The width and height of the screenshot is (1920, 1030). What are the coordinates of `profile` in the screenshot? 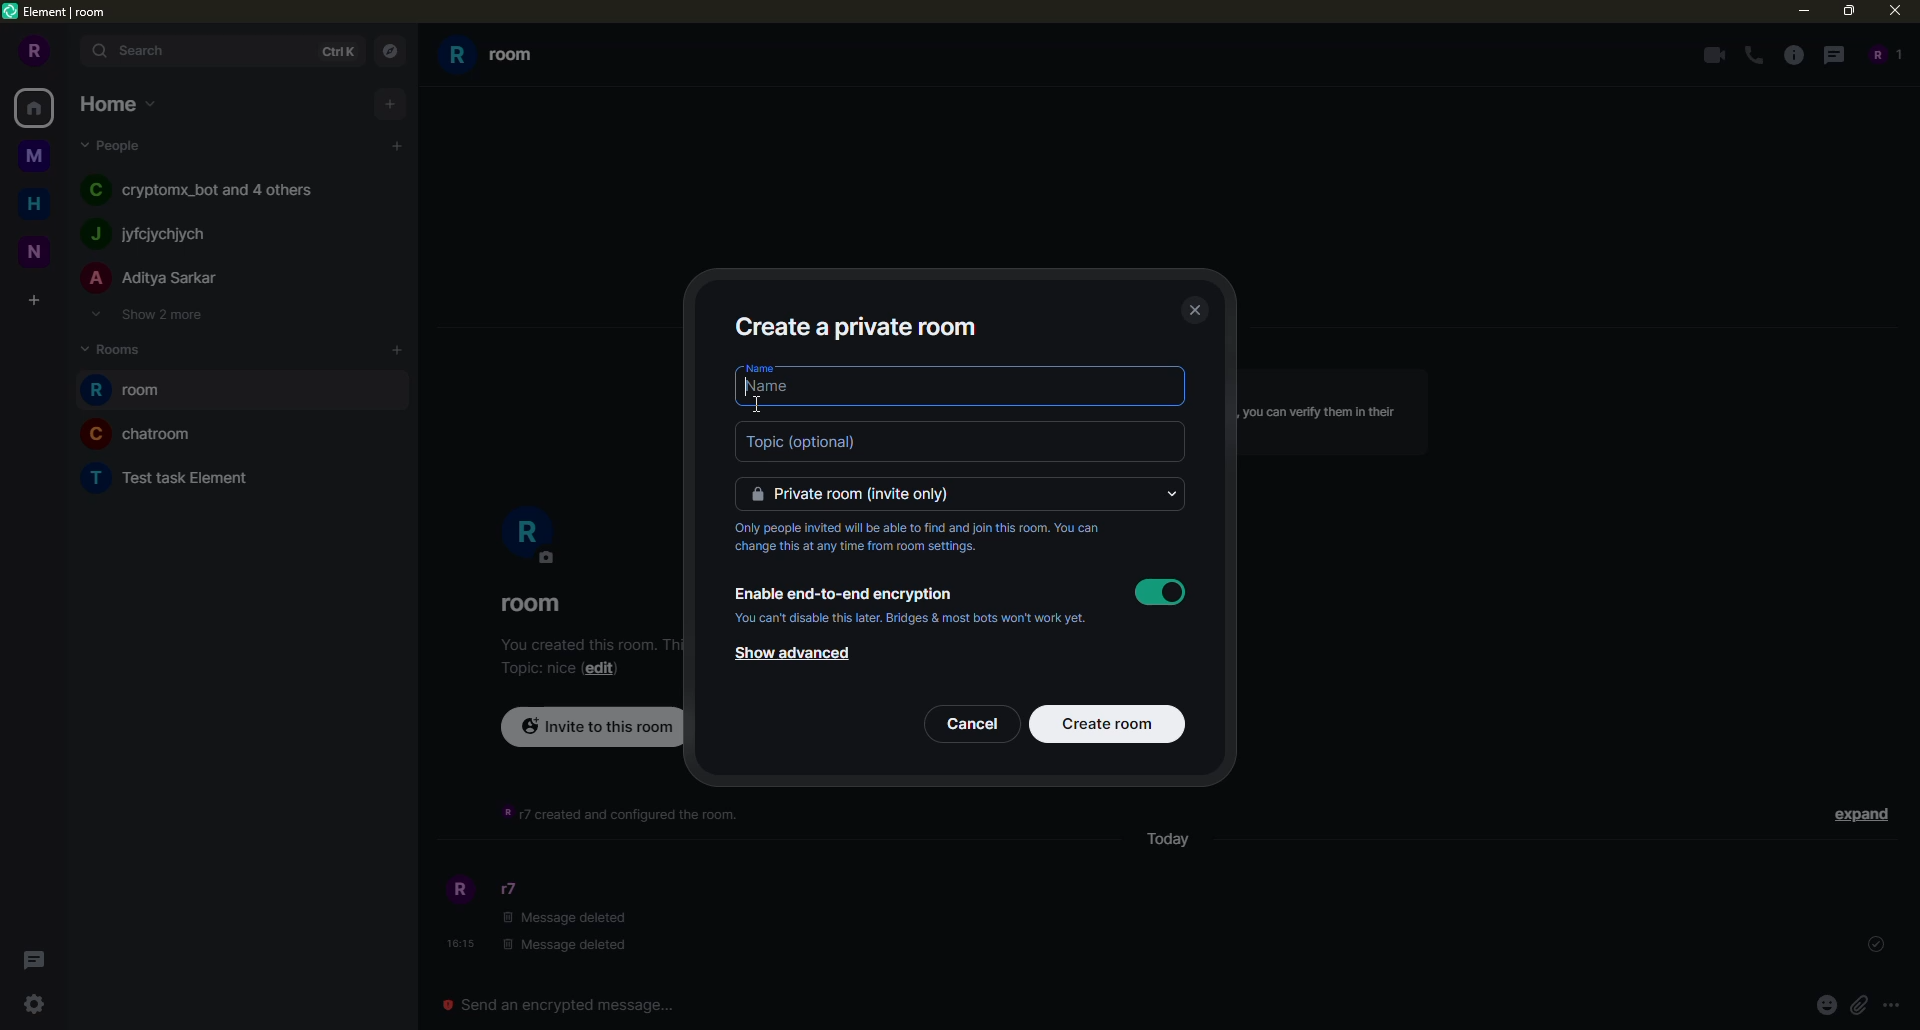 It's located at (457, 891).